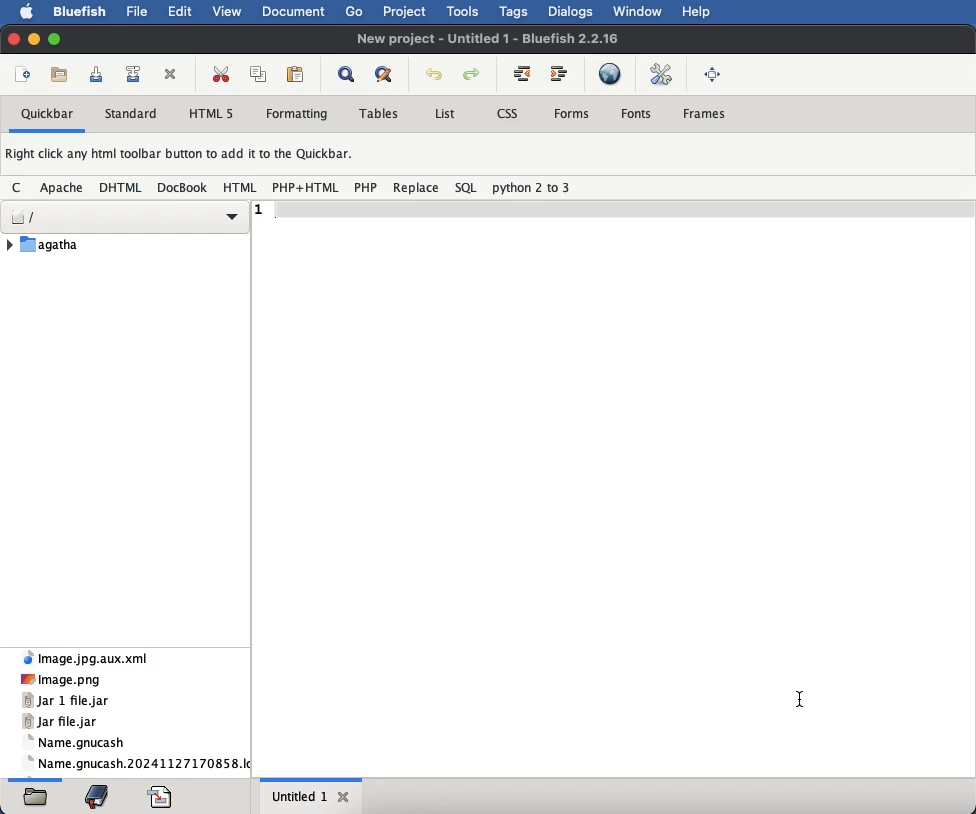 The height and width of the screenshot is (814, 976). Describe the element at coordinates (36, 778) in the screenshot. I see `Horizontal Scrollbar` at that location.